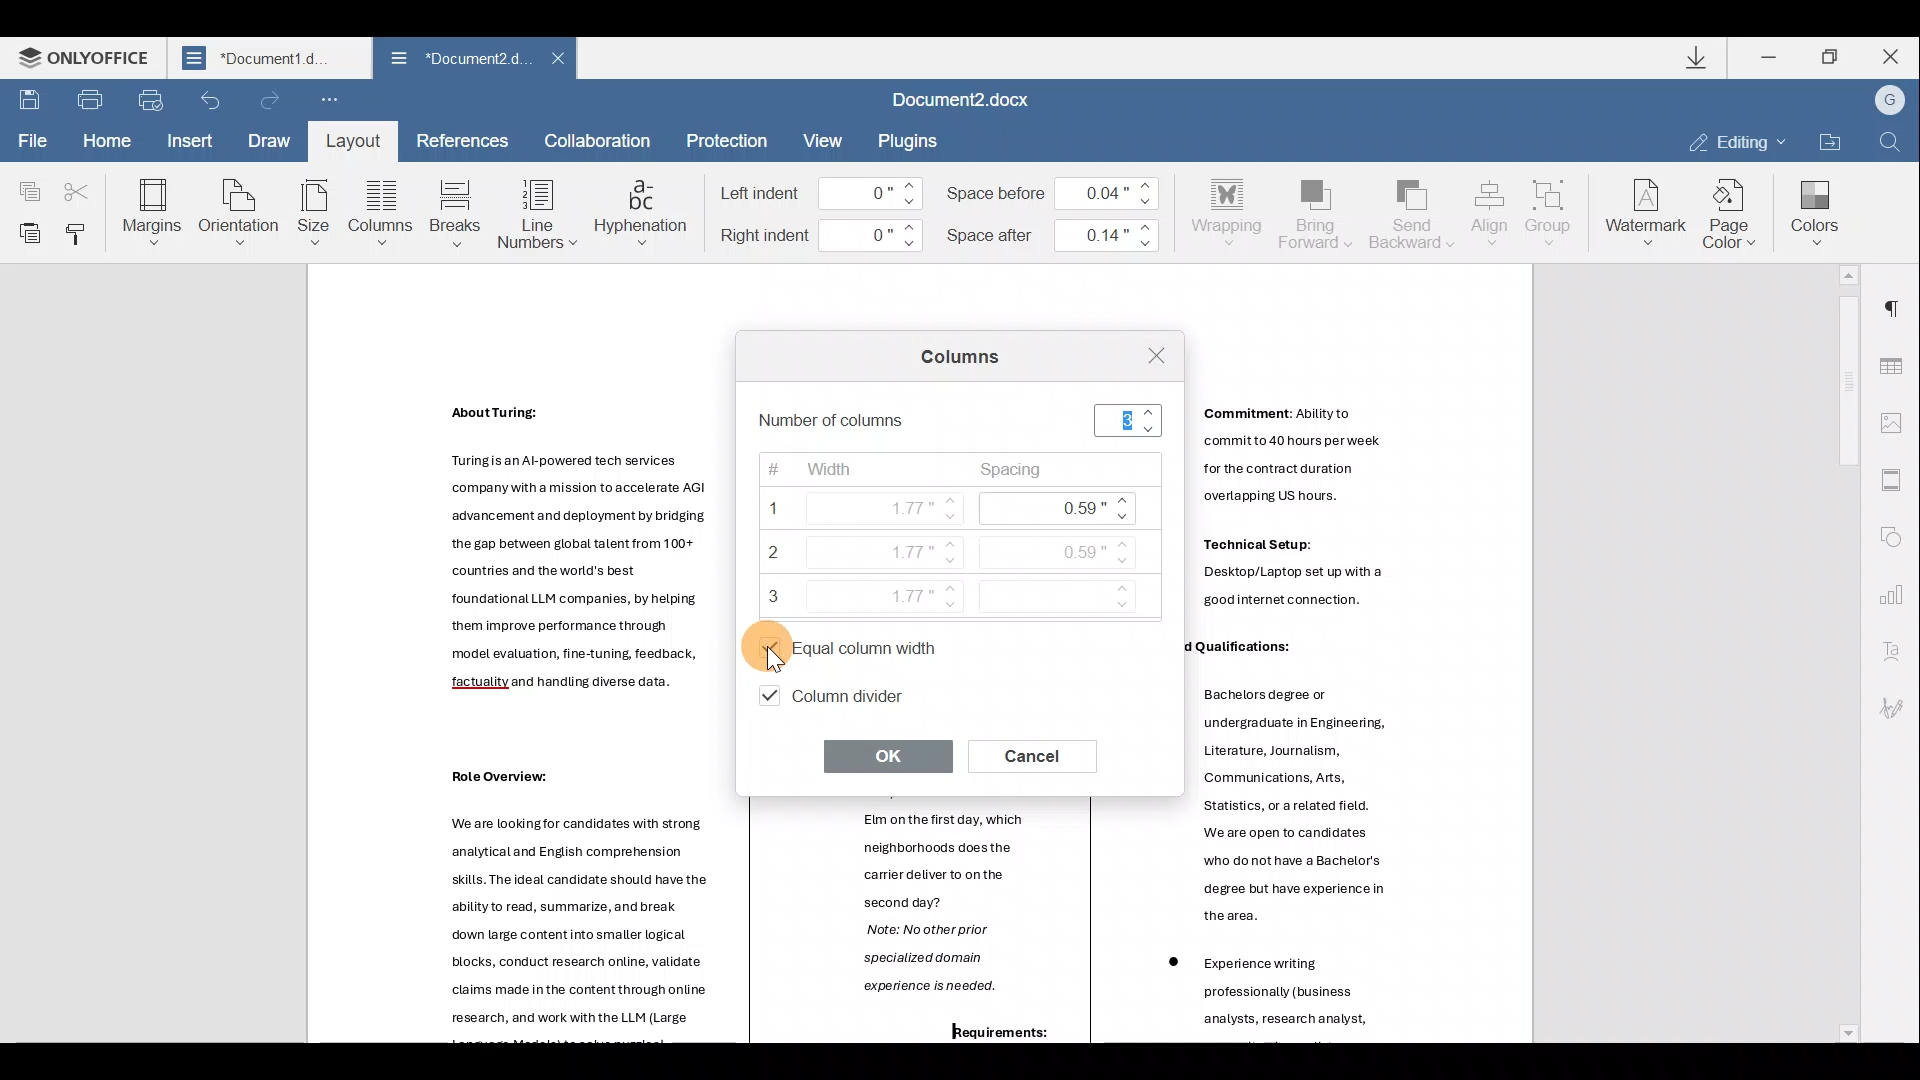 This screenshot has width=1920, height=1080. Describe the element at coordinates (783, 659) in the screenshot. I see `Cursor` at that location.